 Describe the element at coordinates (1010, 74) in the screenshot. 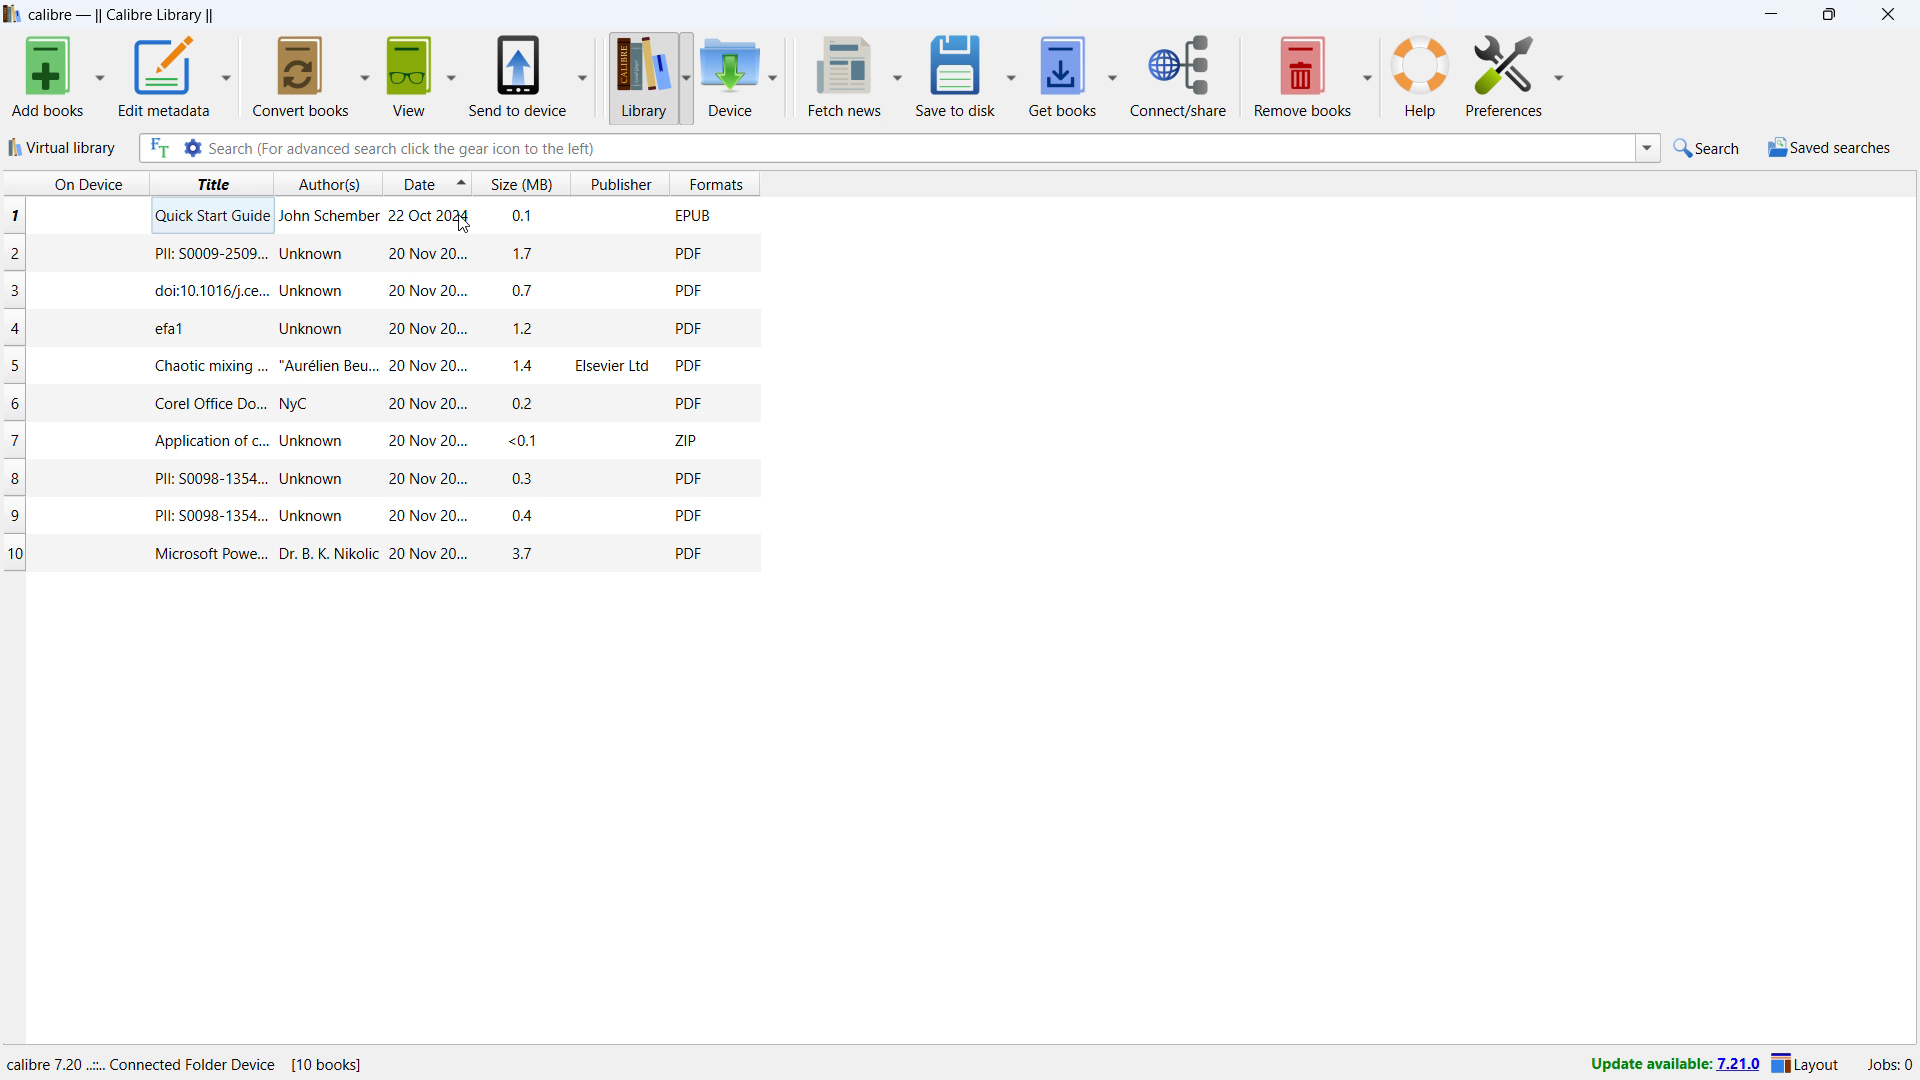

I see `save to disk options` at that location.